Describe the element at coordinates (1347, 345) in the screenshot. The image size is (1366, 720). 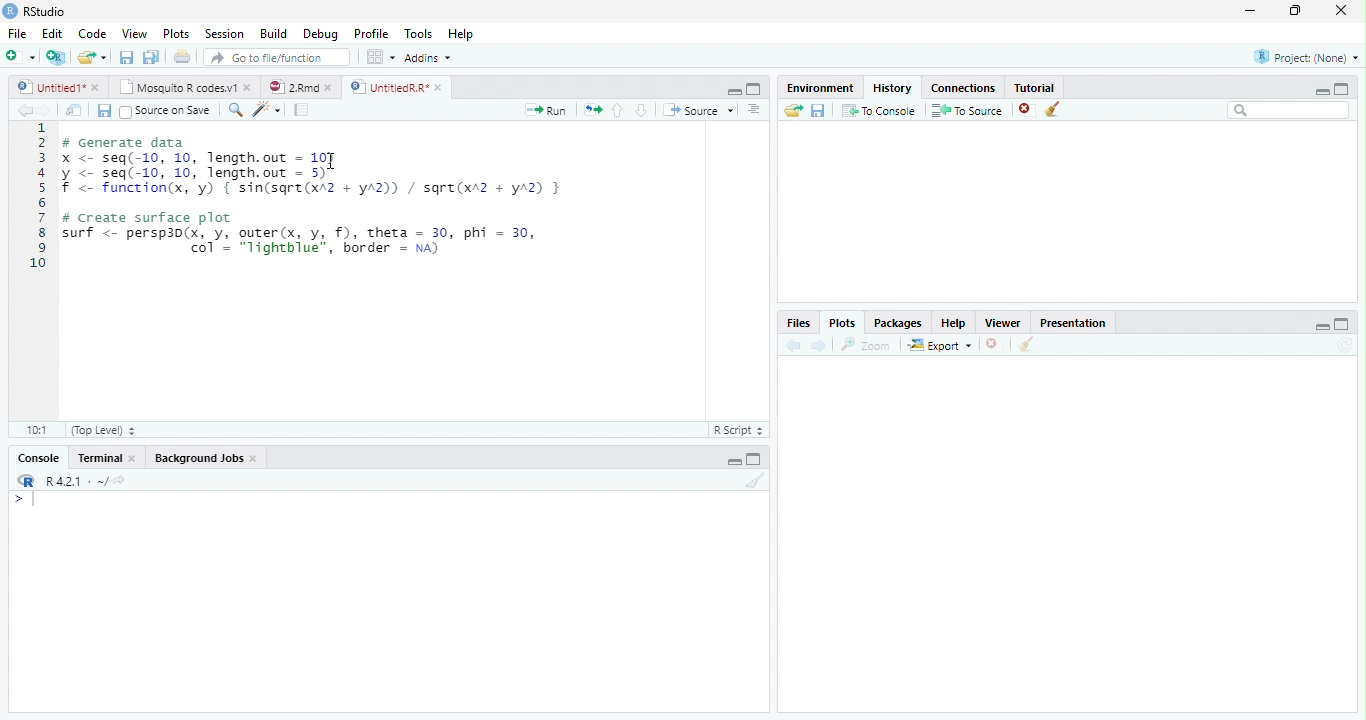
I see `Refresh current plot` at that location.